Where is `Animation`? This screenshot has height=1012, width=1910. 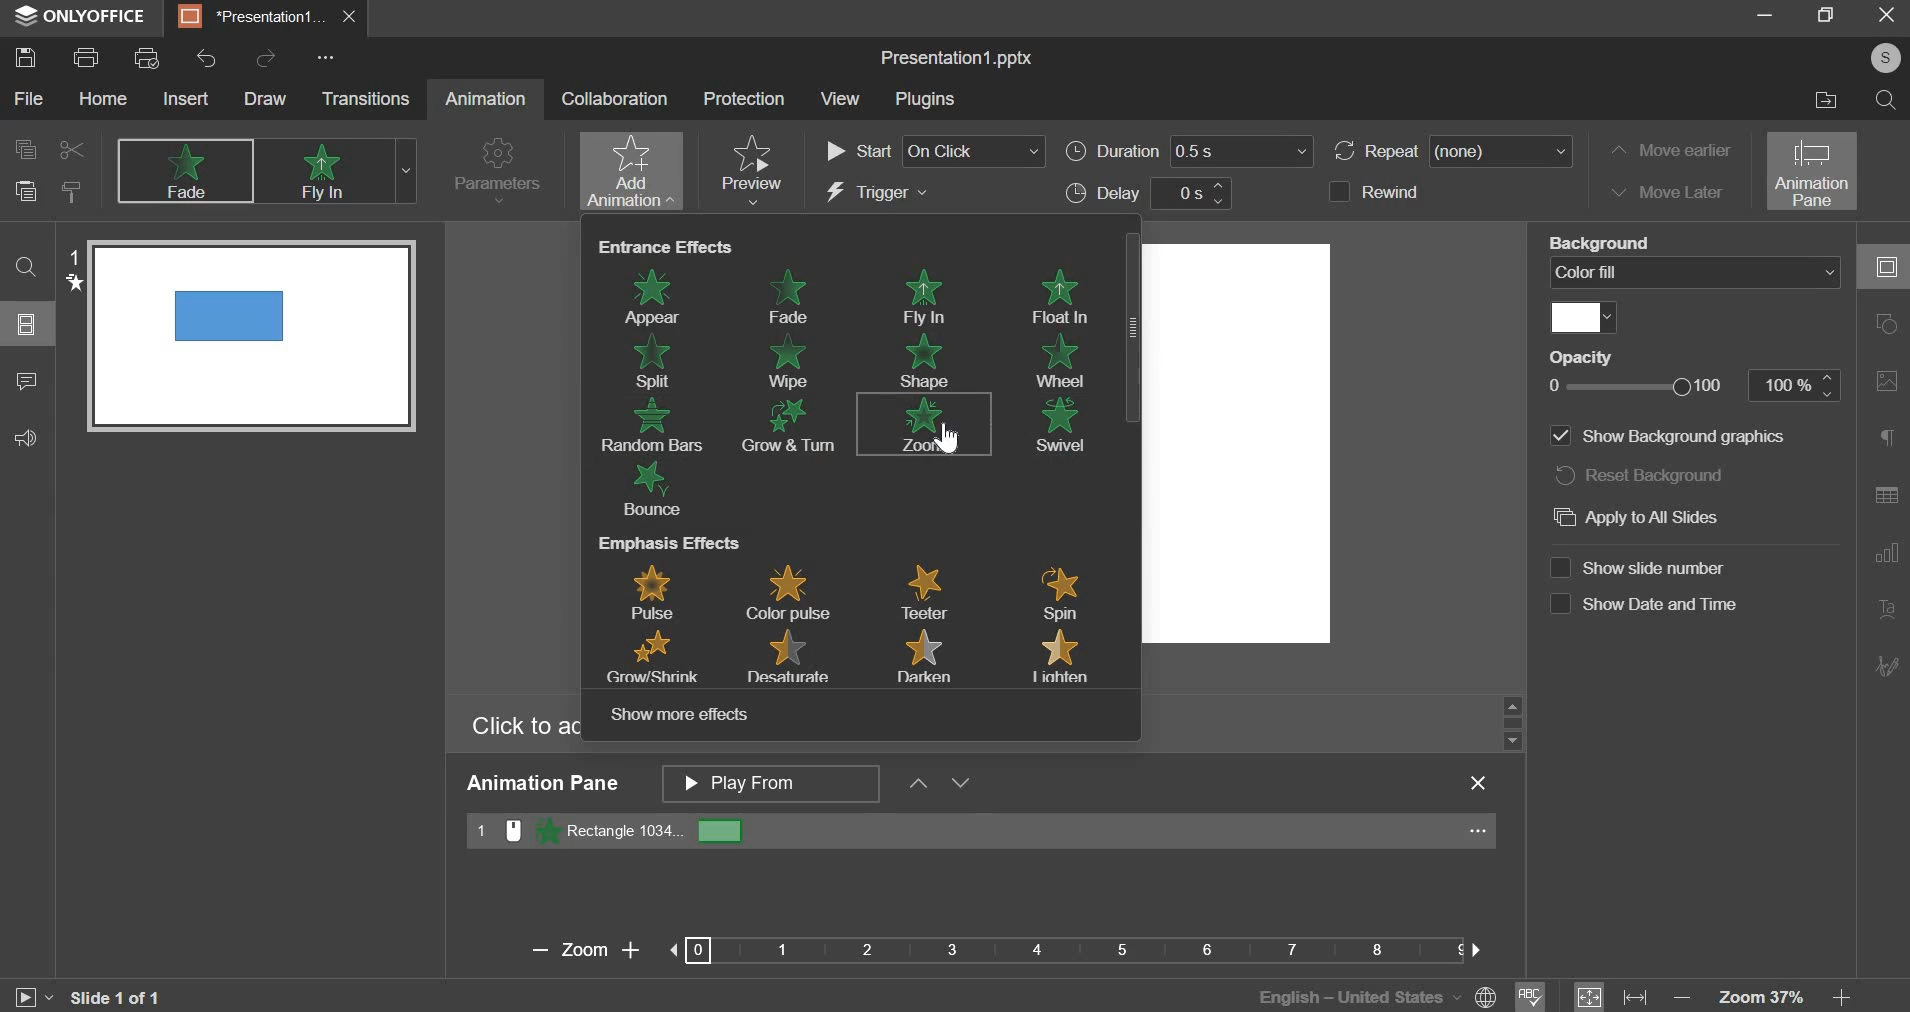
Animation is located at coordinates (488, 101).